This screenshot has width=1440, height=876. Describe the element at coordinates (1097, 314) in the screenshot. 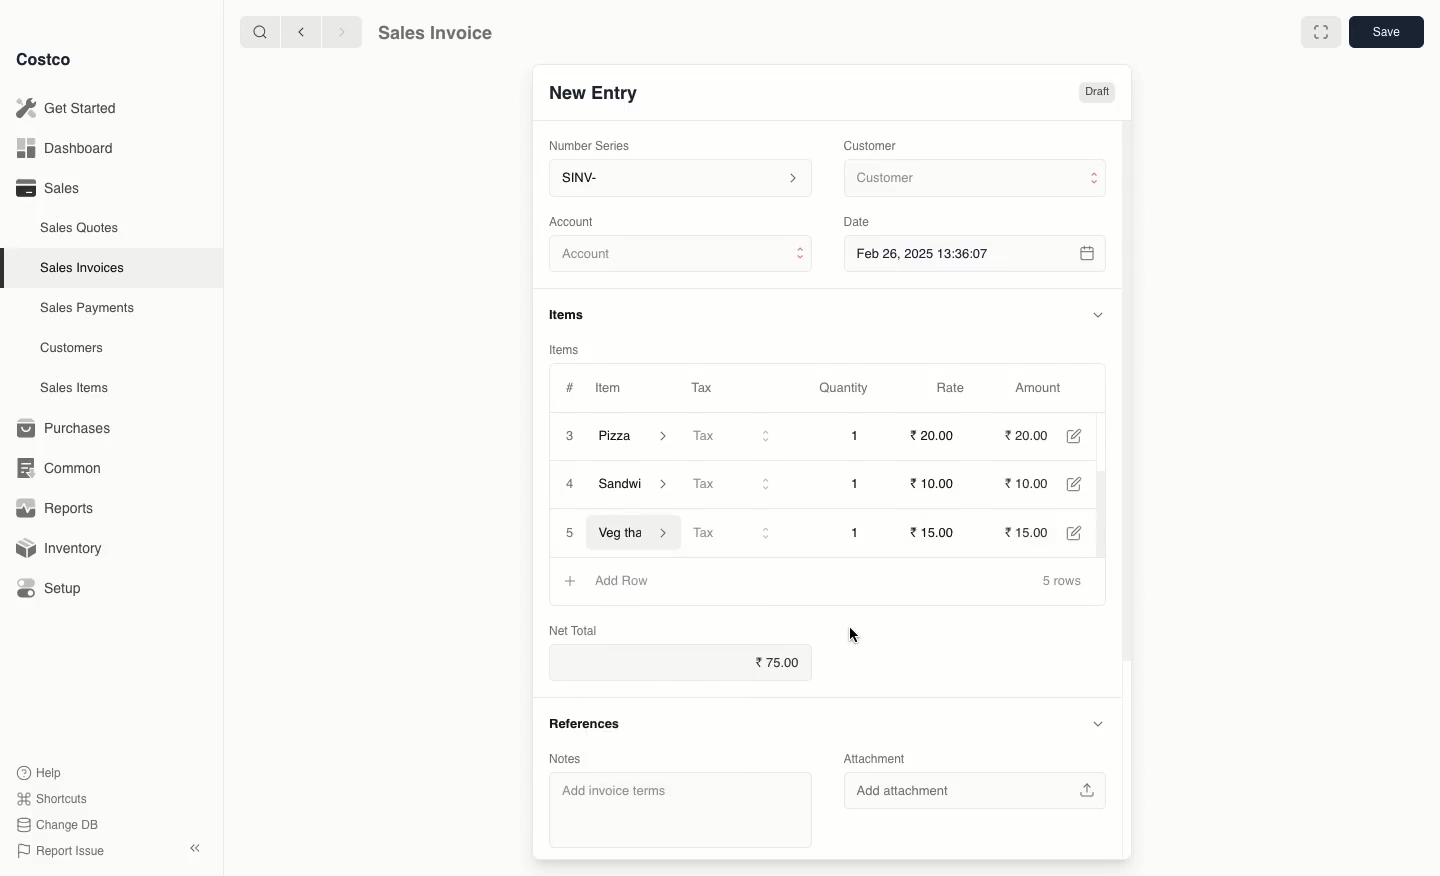

I see `Hide` at that location.